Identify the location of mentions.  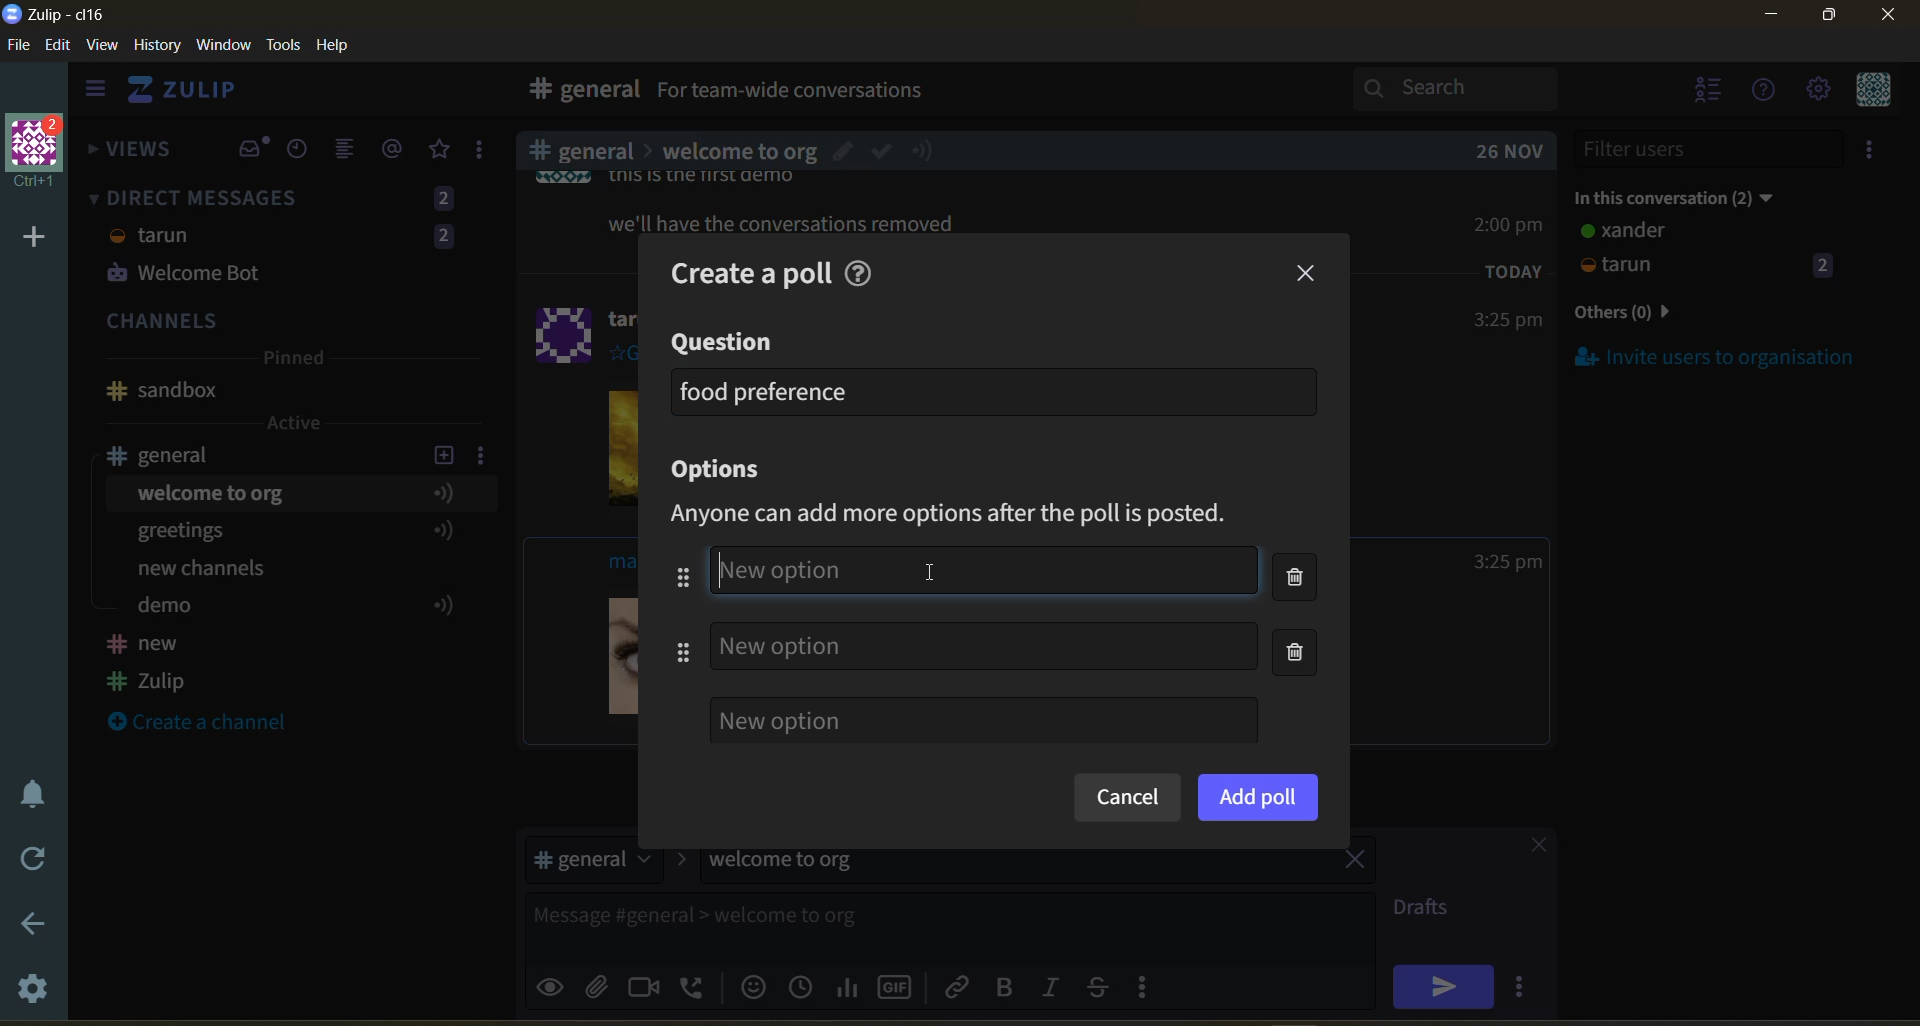
(396, 149).